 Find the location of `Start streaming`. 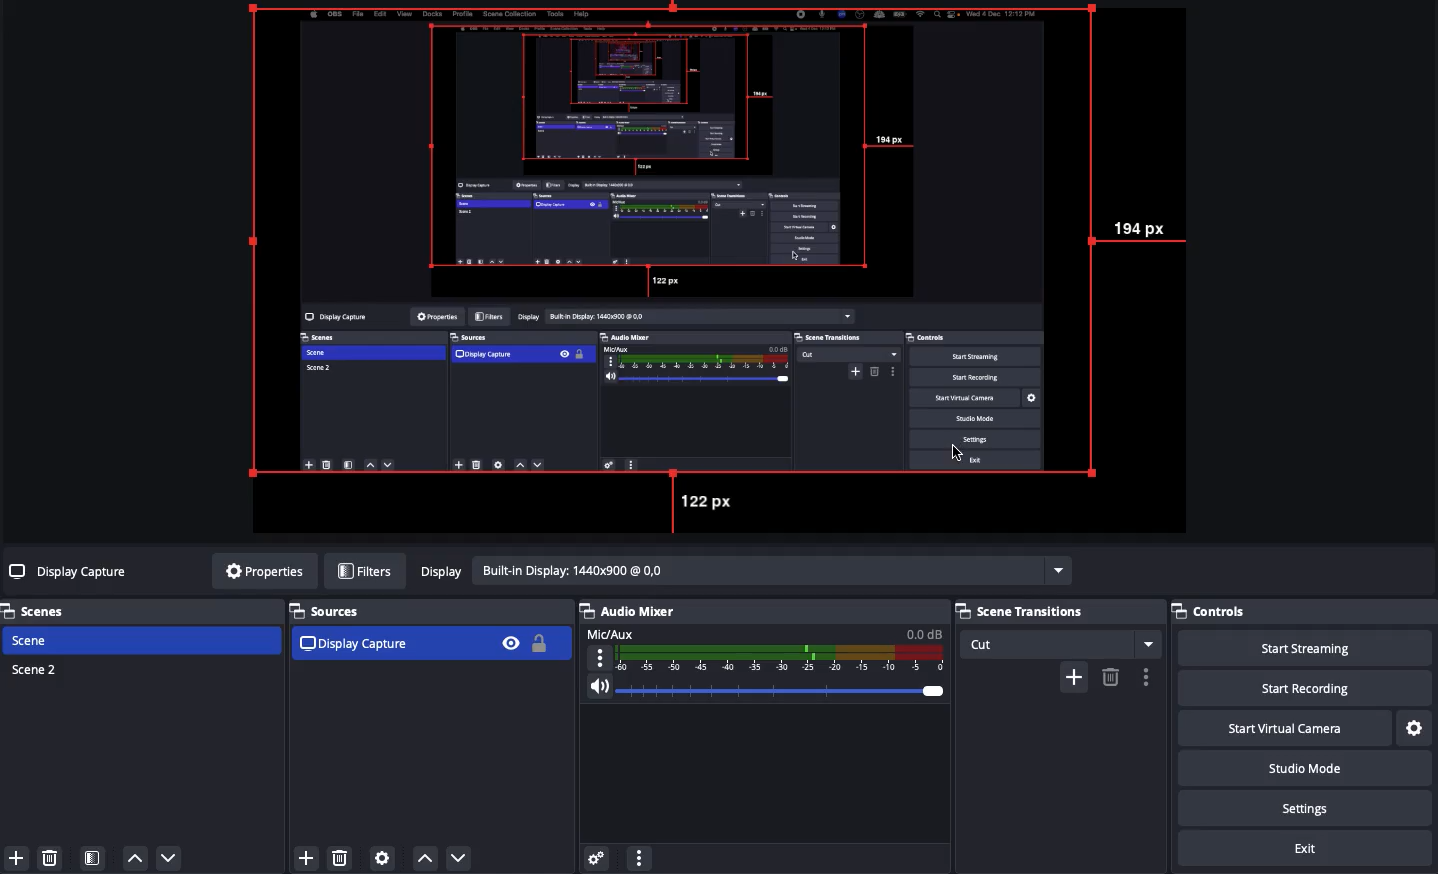

Start streaming is located at coordinates (1321, 648).